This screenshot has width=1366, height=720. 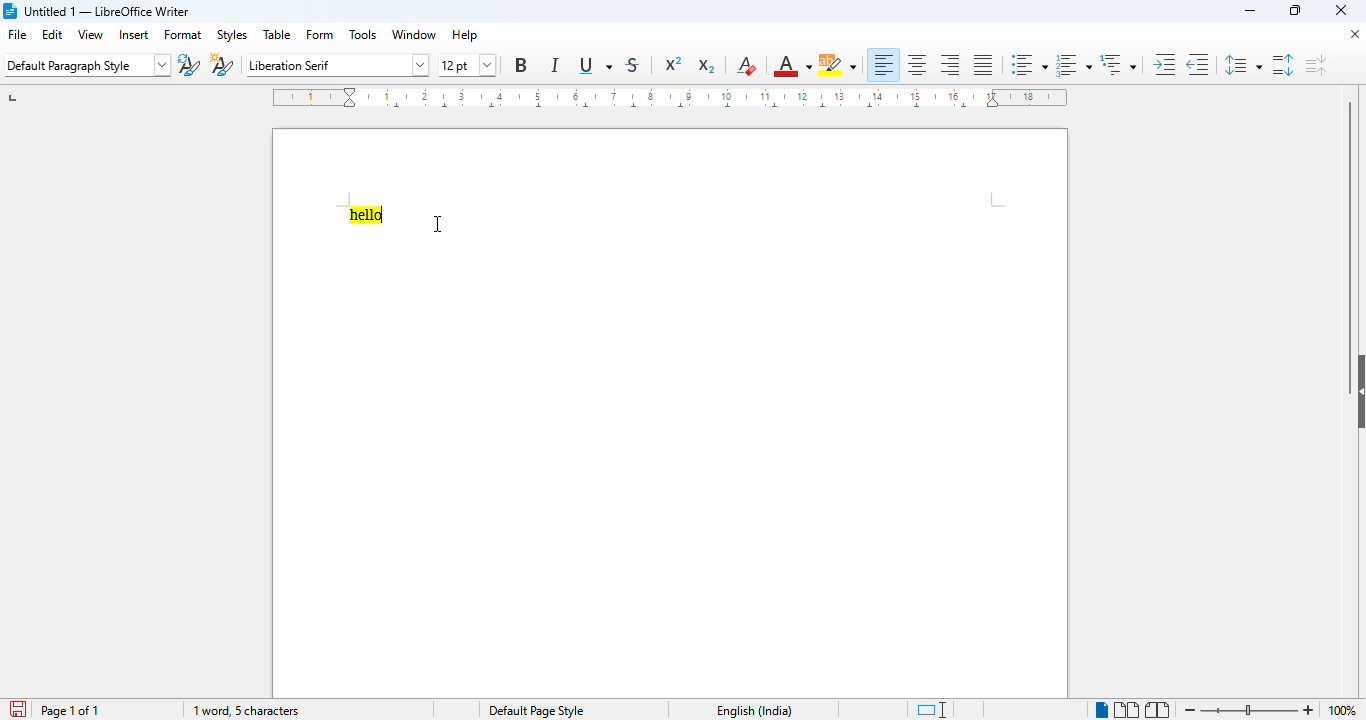 What do you see at coordinates (457, 66) in the screenshot?
I see `12 pt` at bounding box center [457, 66].